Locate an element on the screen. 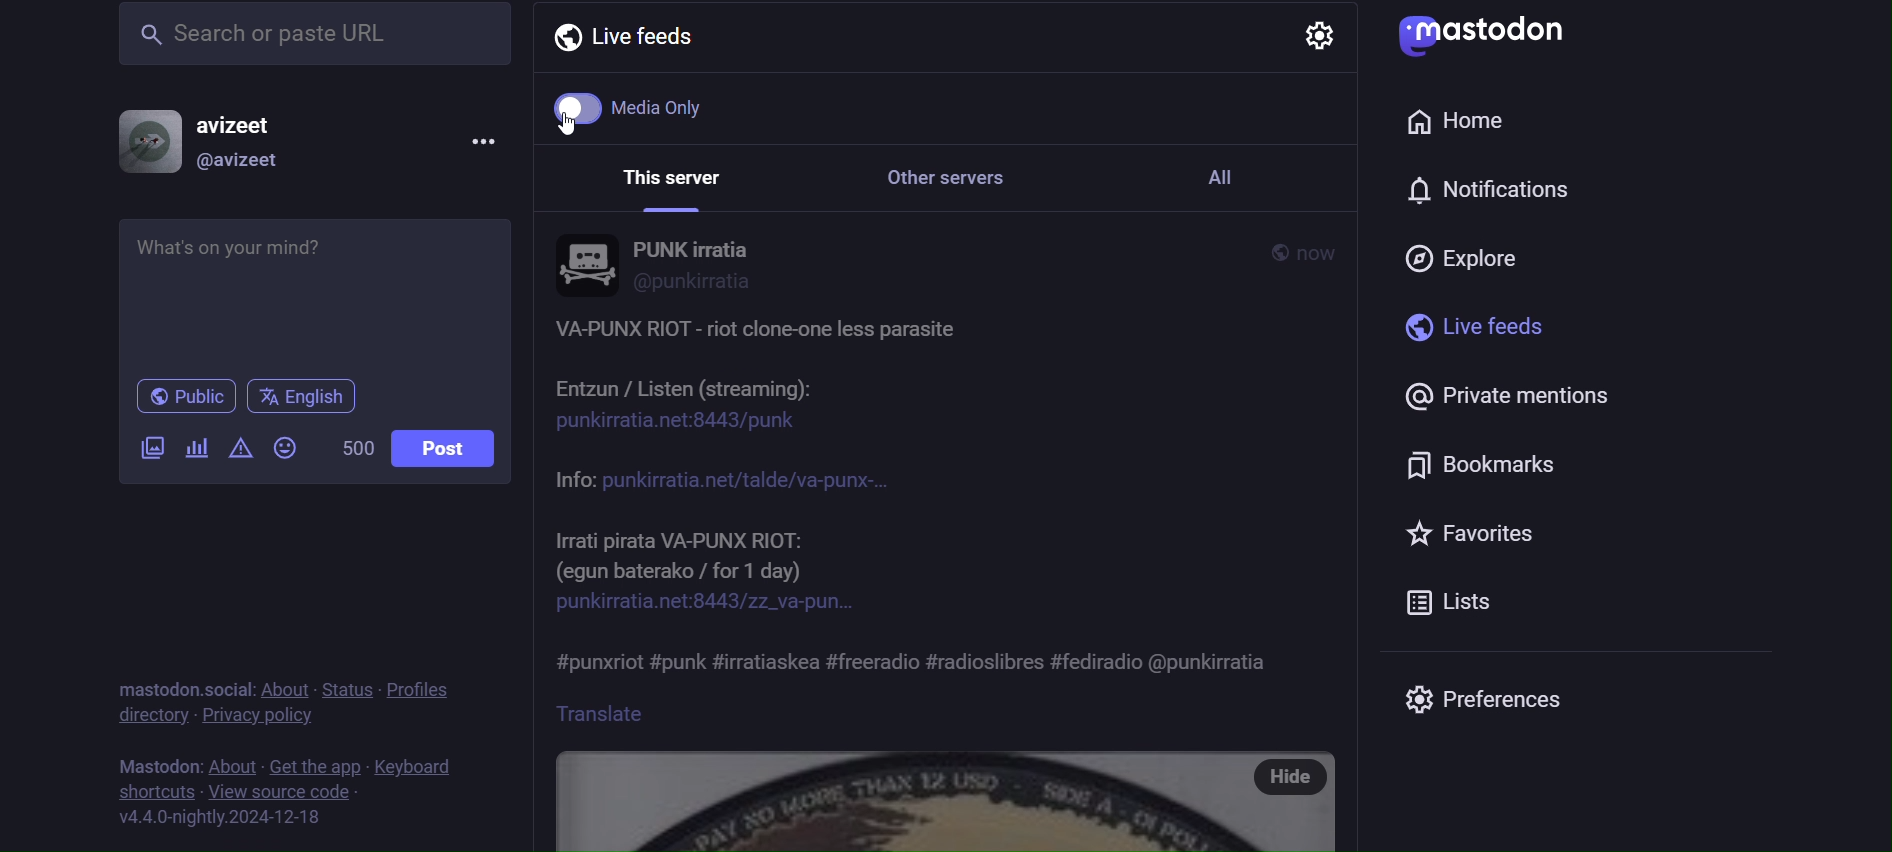  preferences is located at coordinates (1479, 700).